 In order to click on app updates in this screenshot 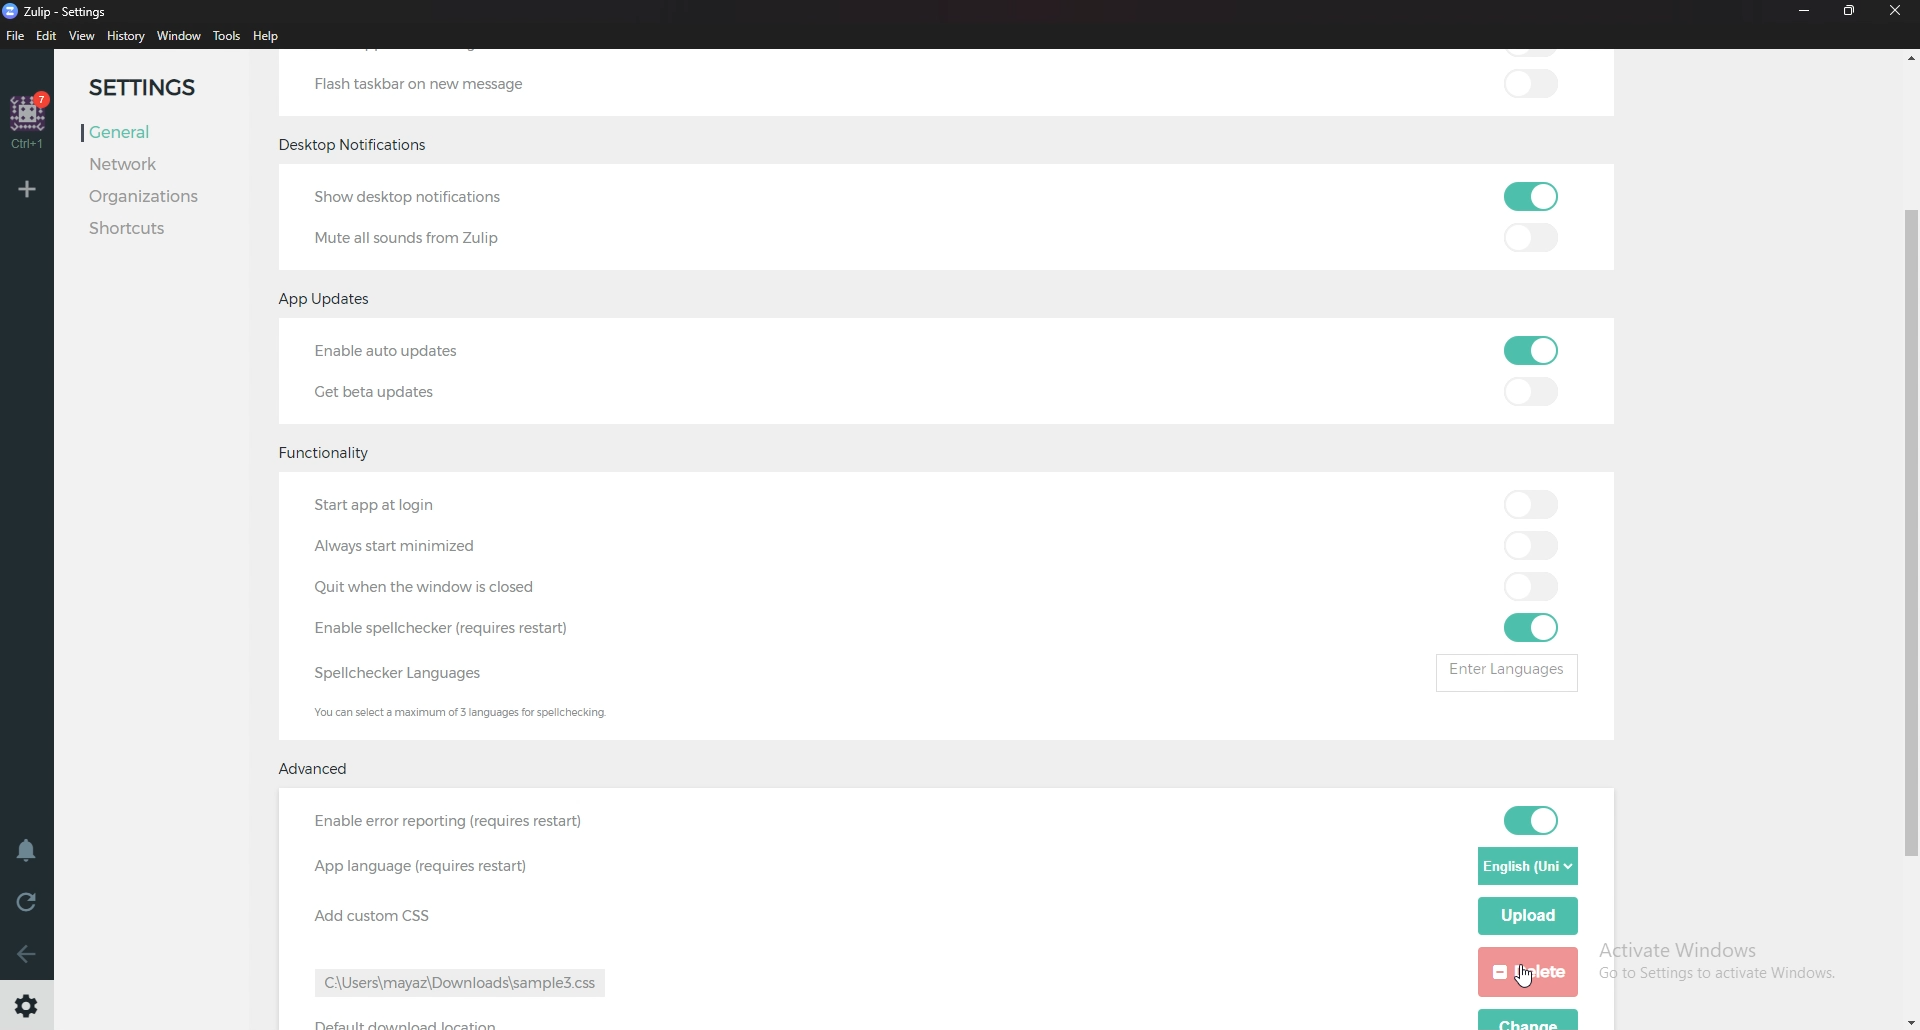, I will do `click(327, 299)`.